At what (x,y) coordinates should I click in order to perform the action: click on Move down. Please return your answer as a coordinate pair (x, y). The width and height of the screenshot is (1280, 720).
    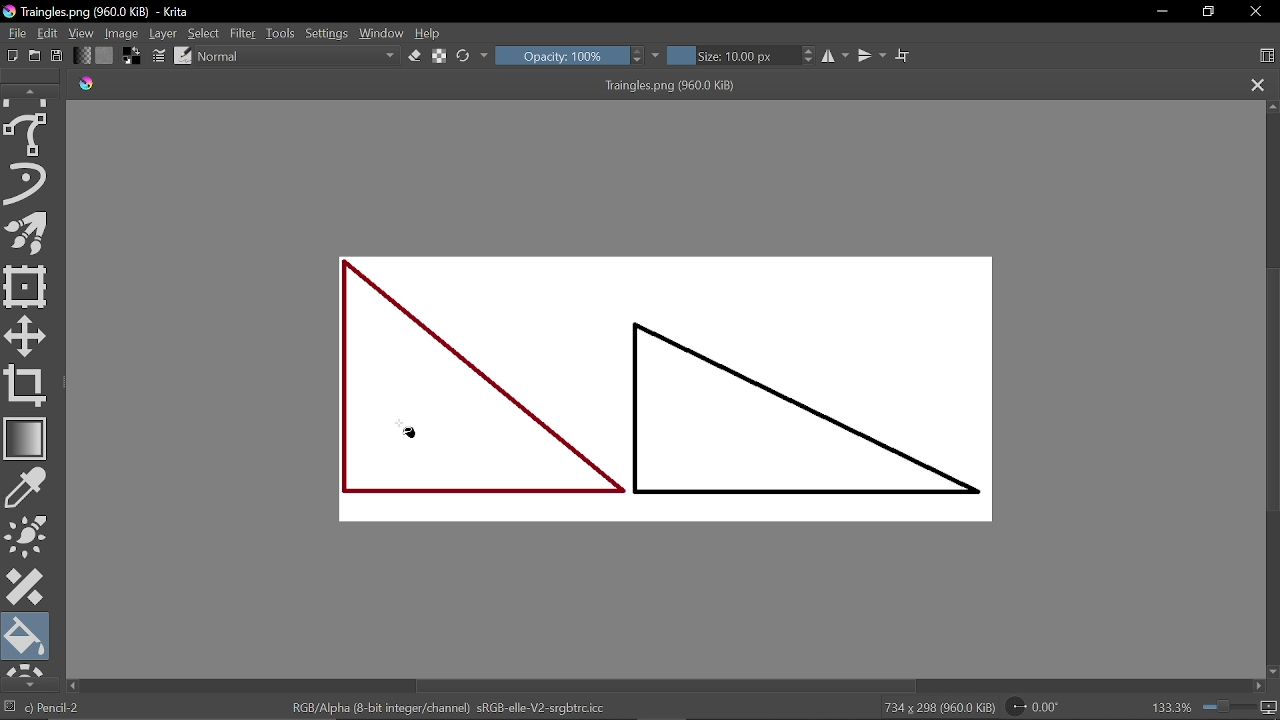
    Looking at the image, I should click on (1272, 672).